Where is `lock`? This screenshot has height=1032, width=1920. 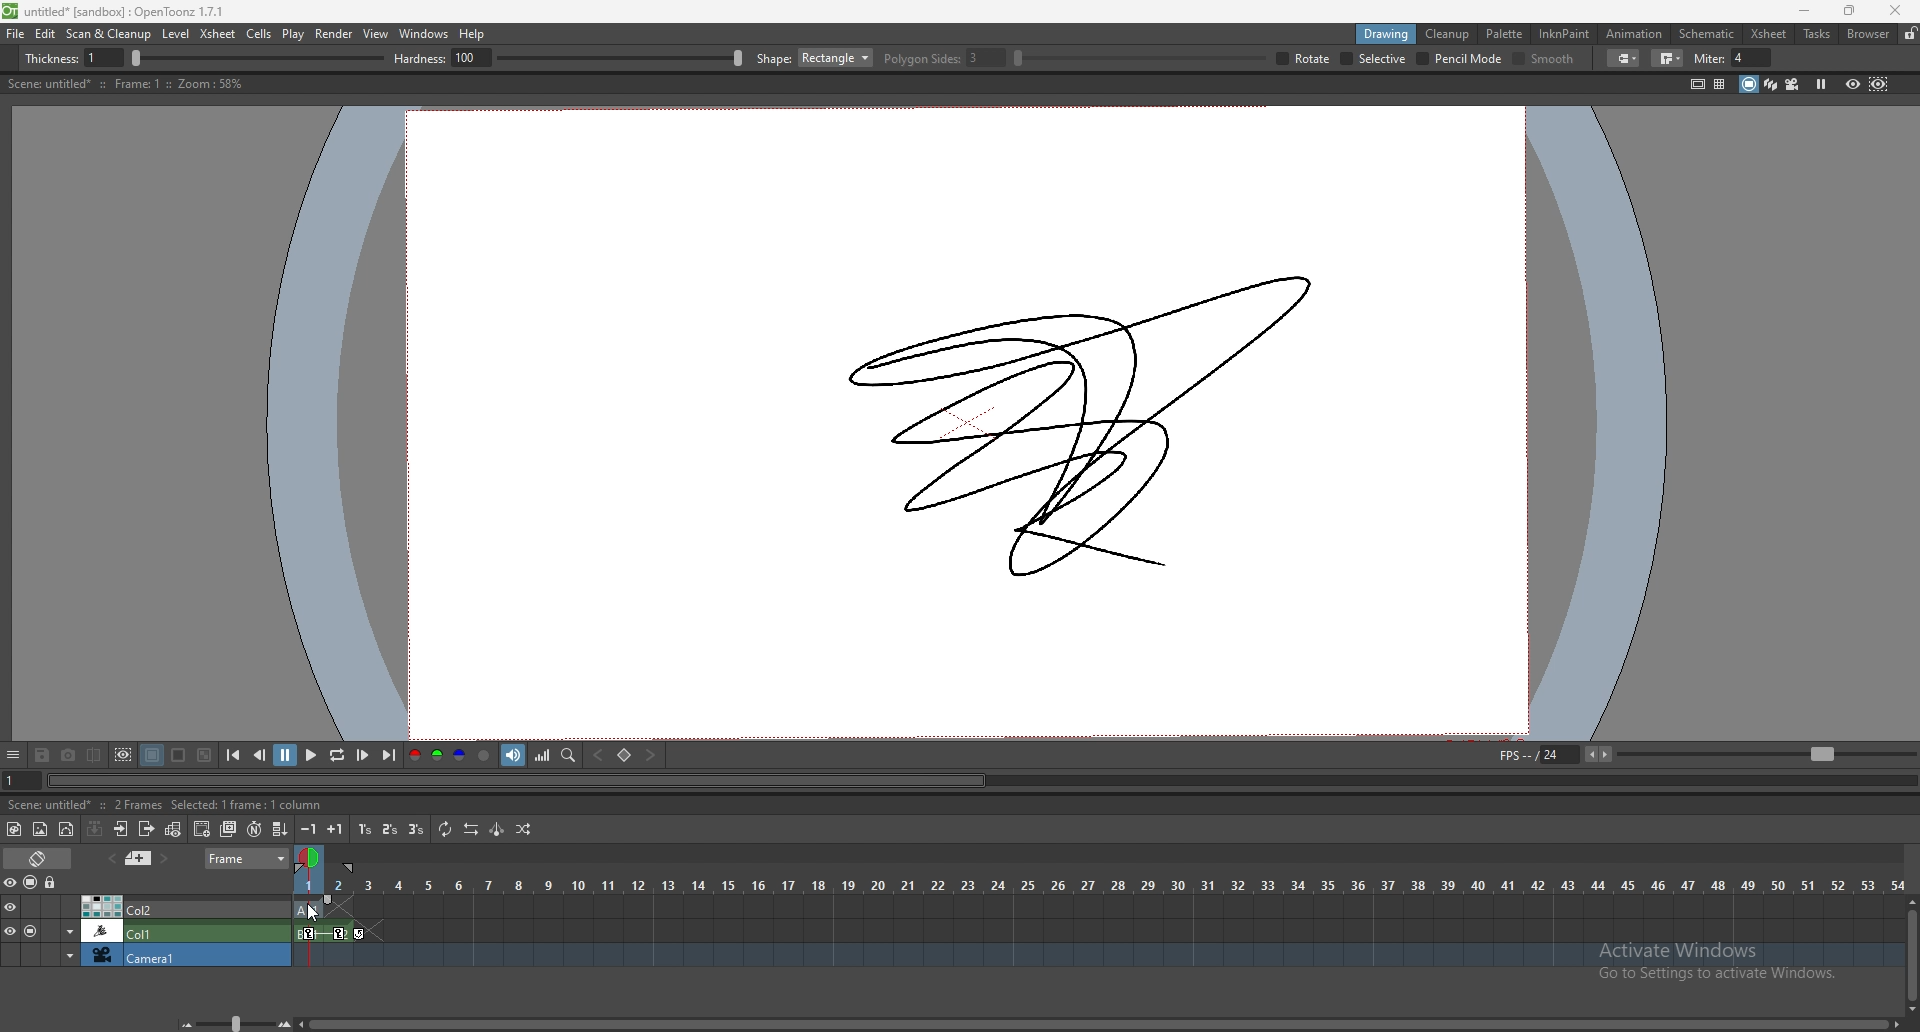 lock is located at coordinates (1910, 33).